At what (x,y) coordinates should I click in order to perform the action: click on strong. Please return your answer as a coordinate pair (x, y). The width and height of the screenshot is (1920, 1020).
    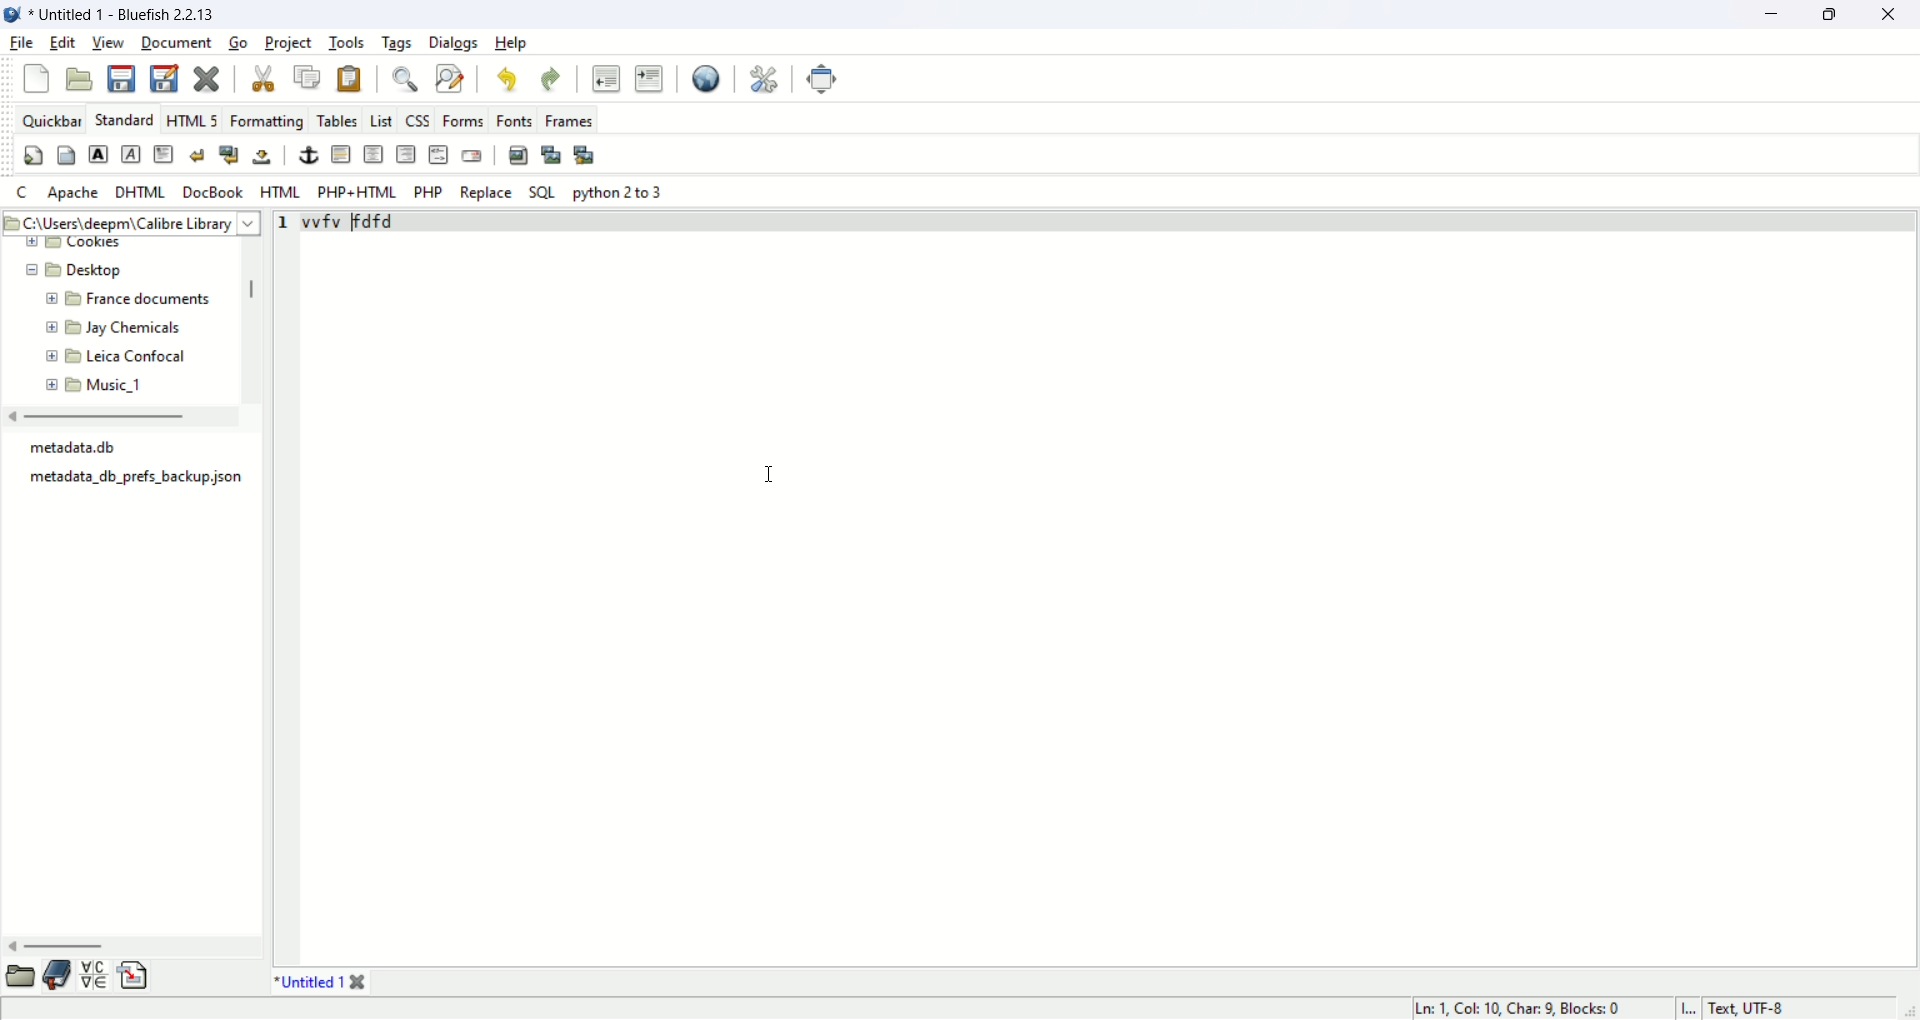
    Looking at the image, I should click on (99, 155).